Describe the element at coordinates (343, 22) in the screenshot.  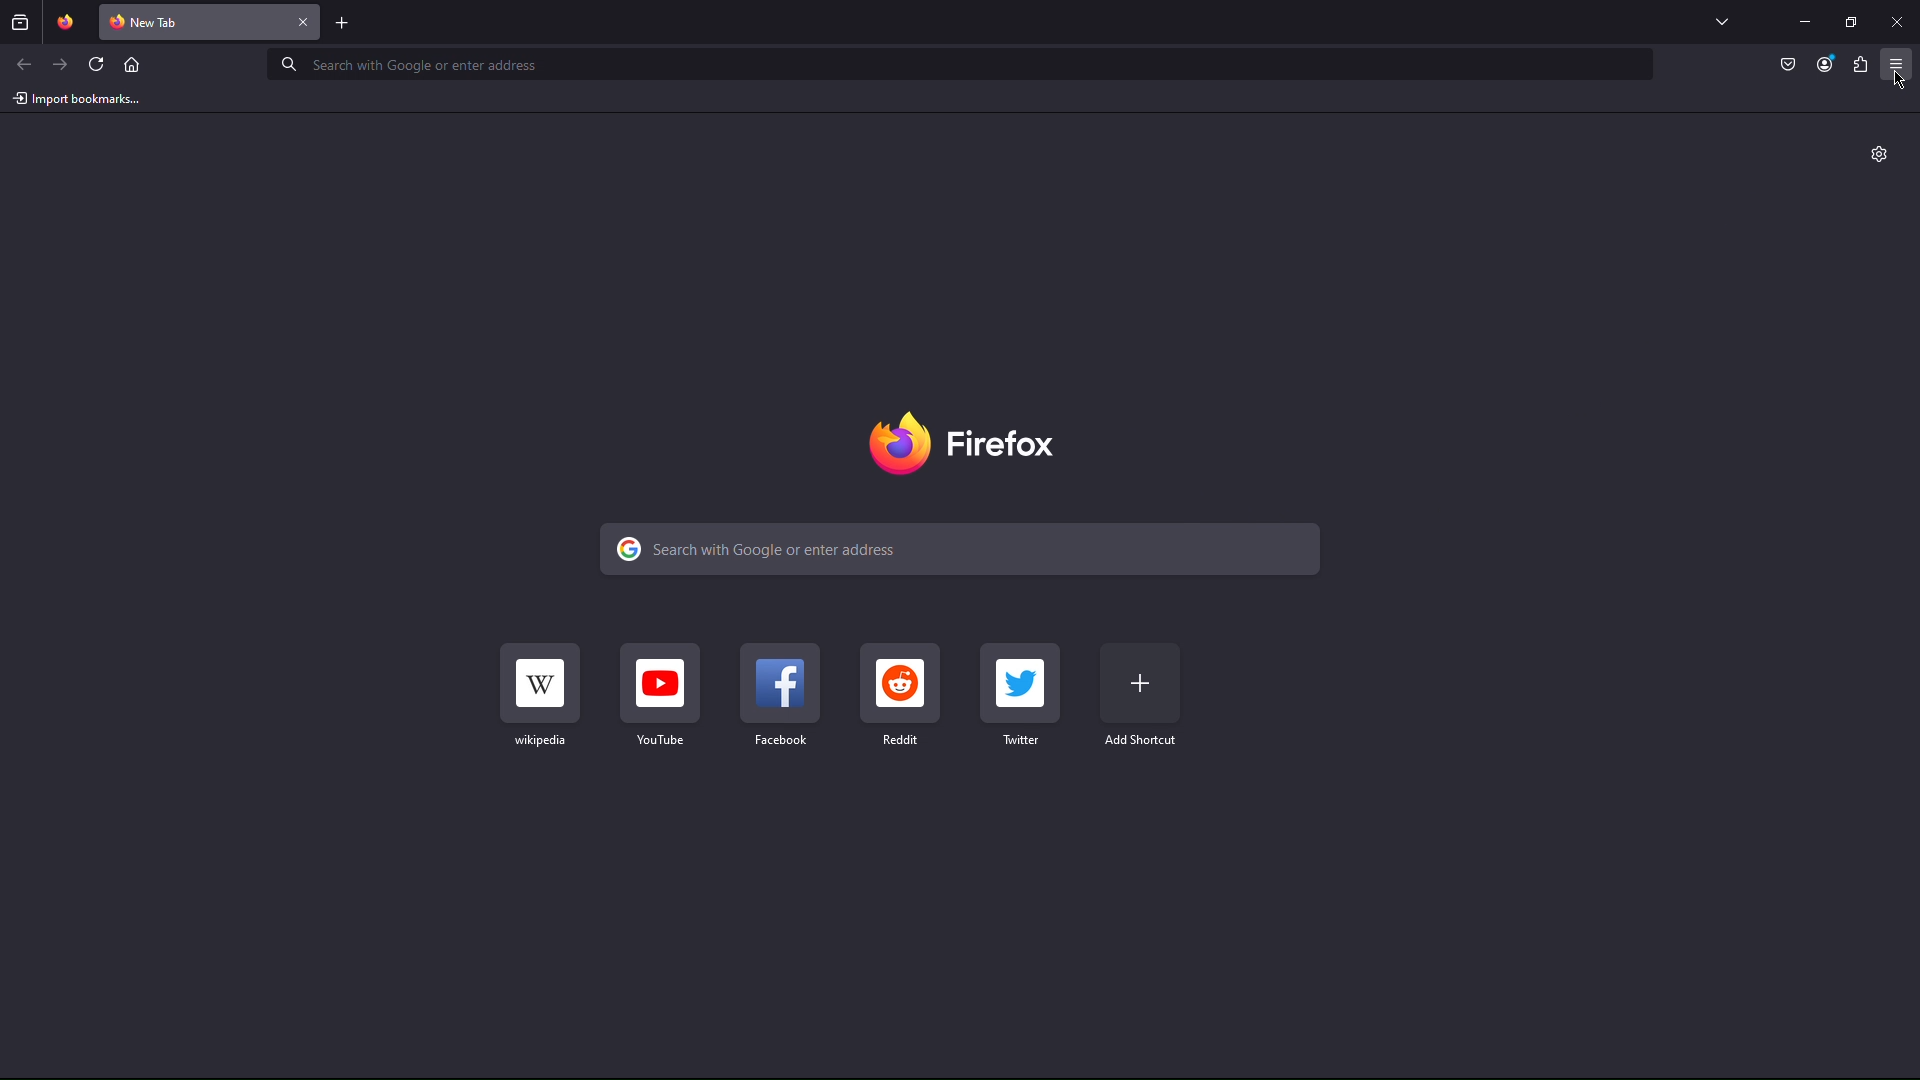
I see `Add new tab` at that location.